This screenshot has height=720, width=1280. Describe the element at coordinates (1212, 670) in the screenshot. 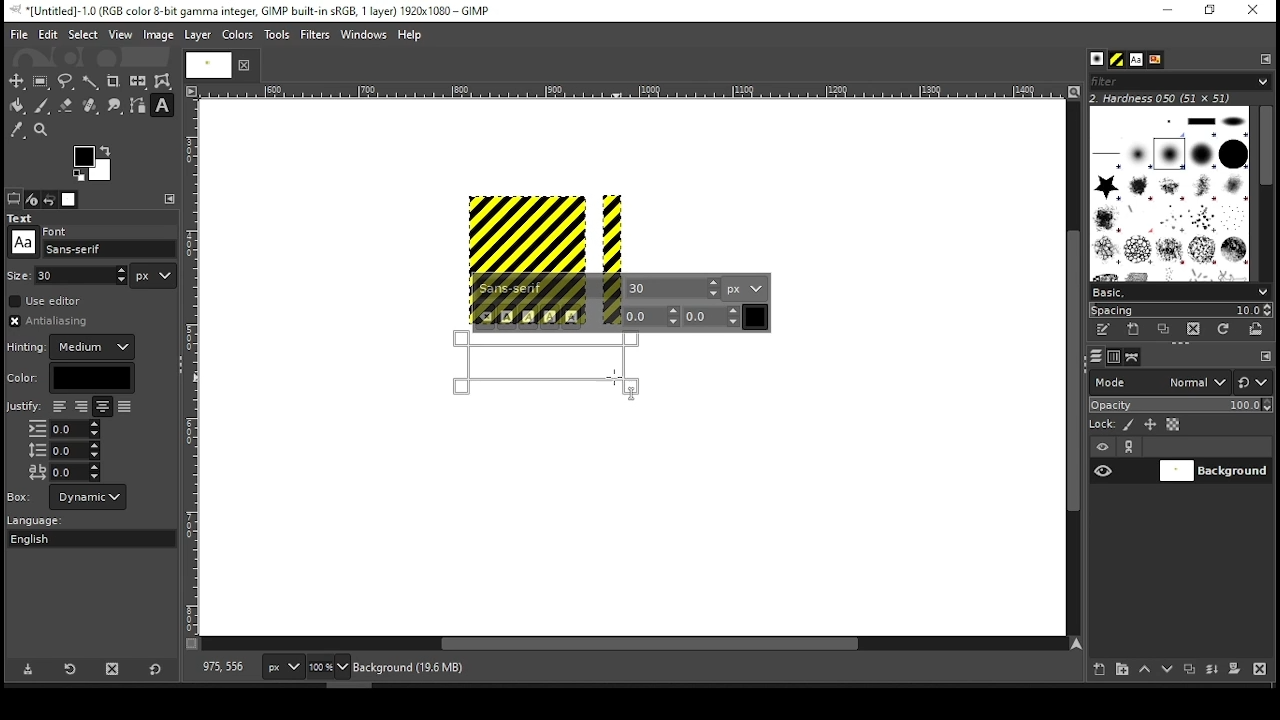

I see `merge layer` at that location.